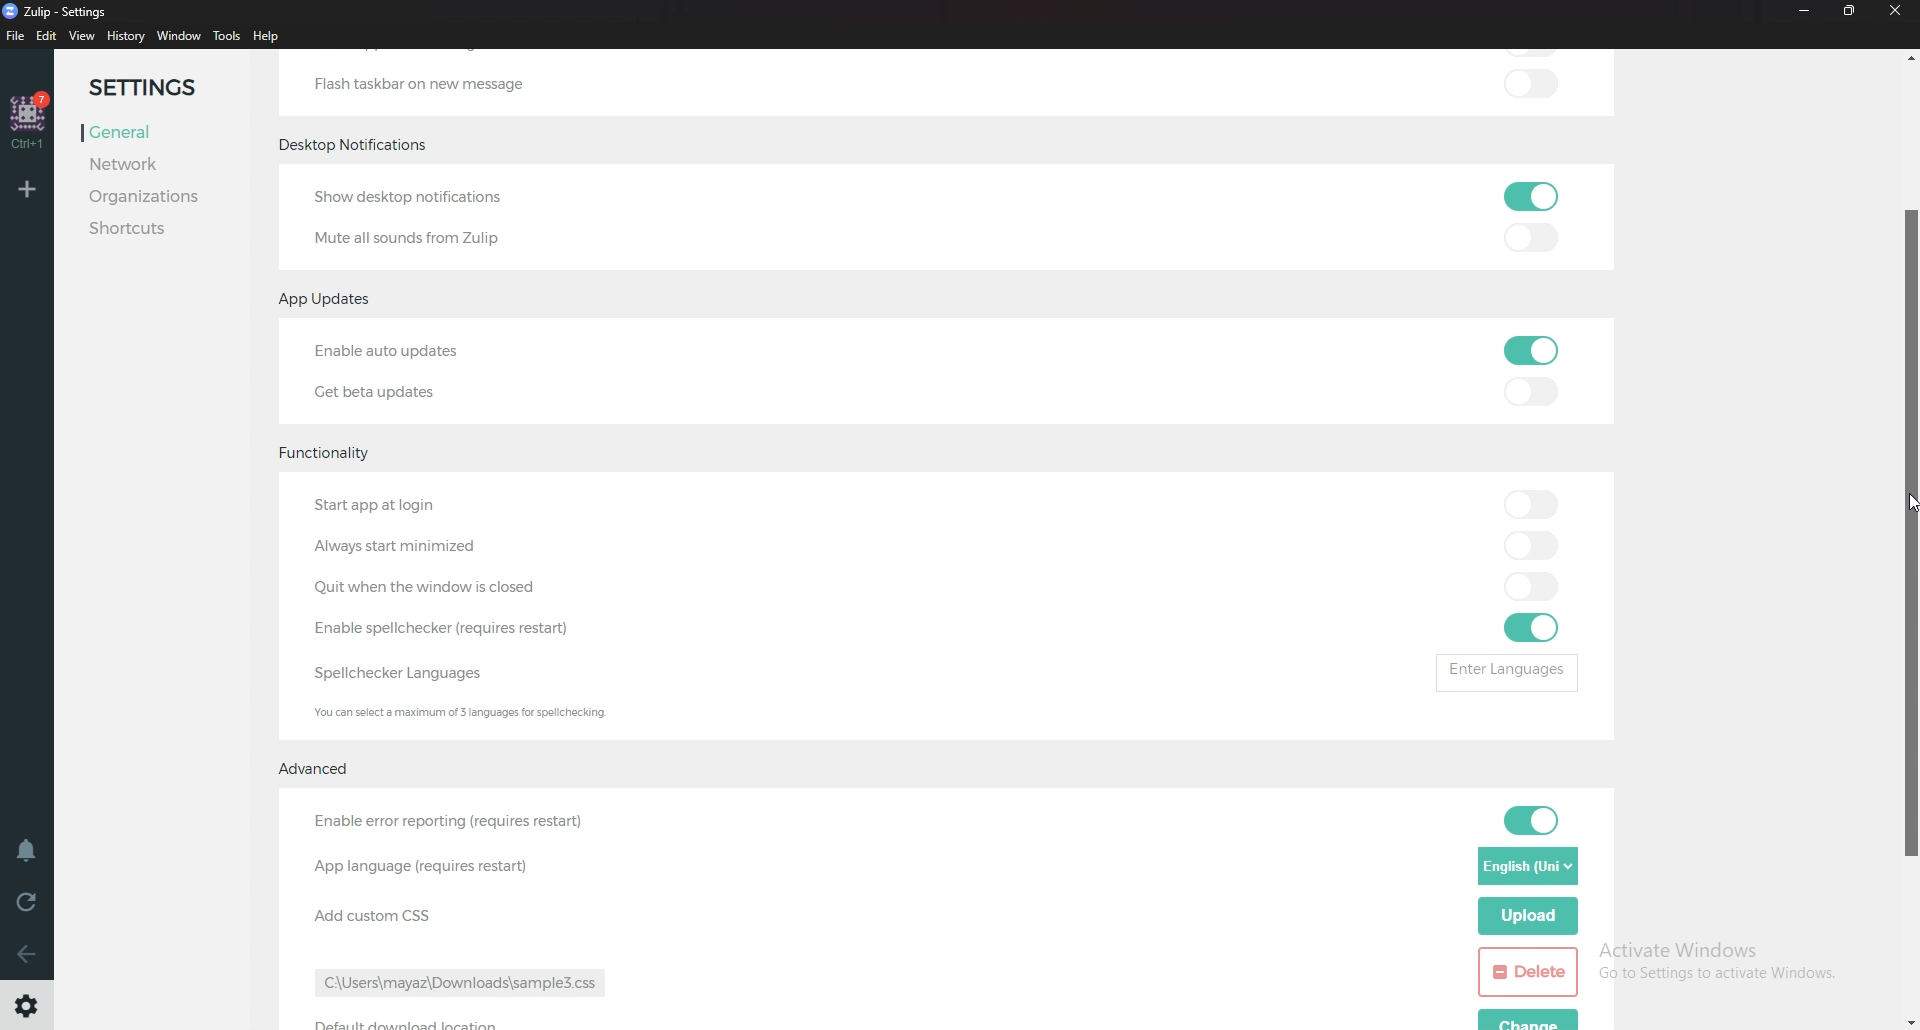  I want to click on toggle, so click(1538, 820).